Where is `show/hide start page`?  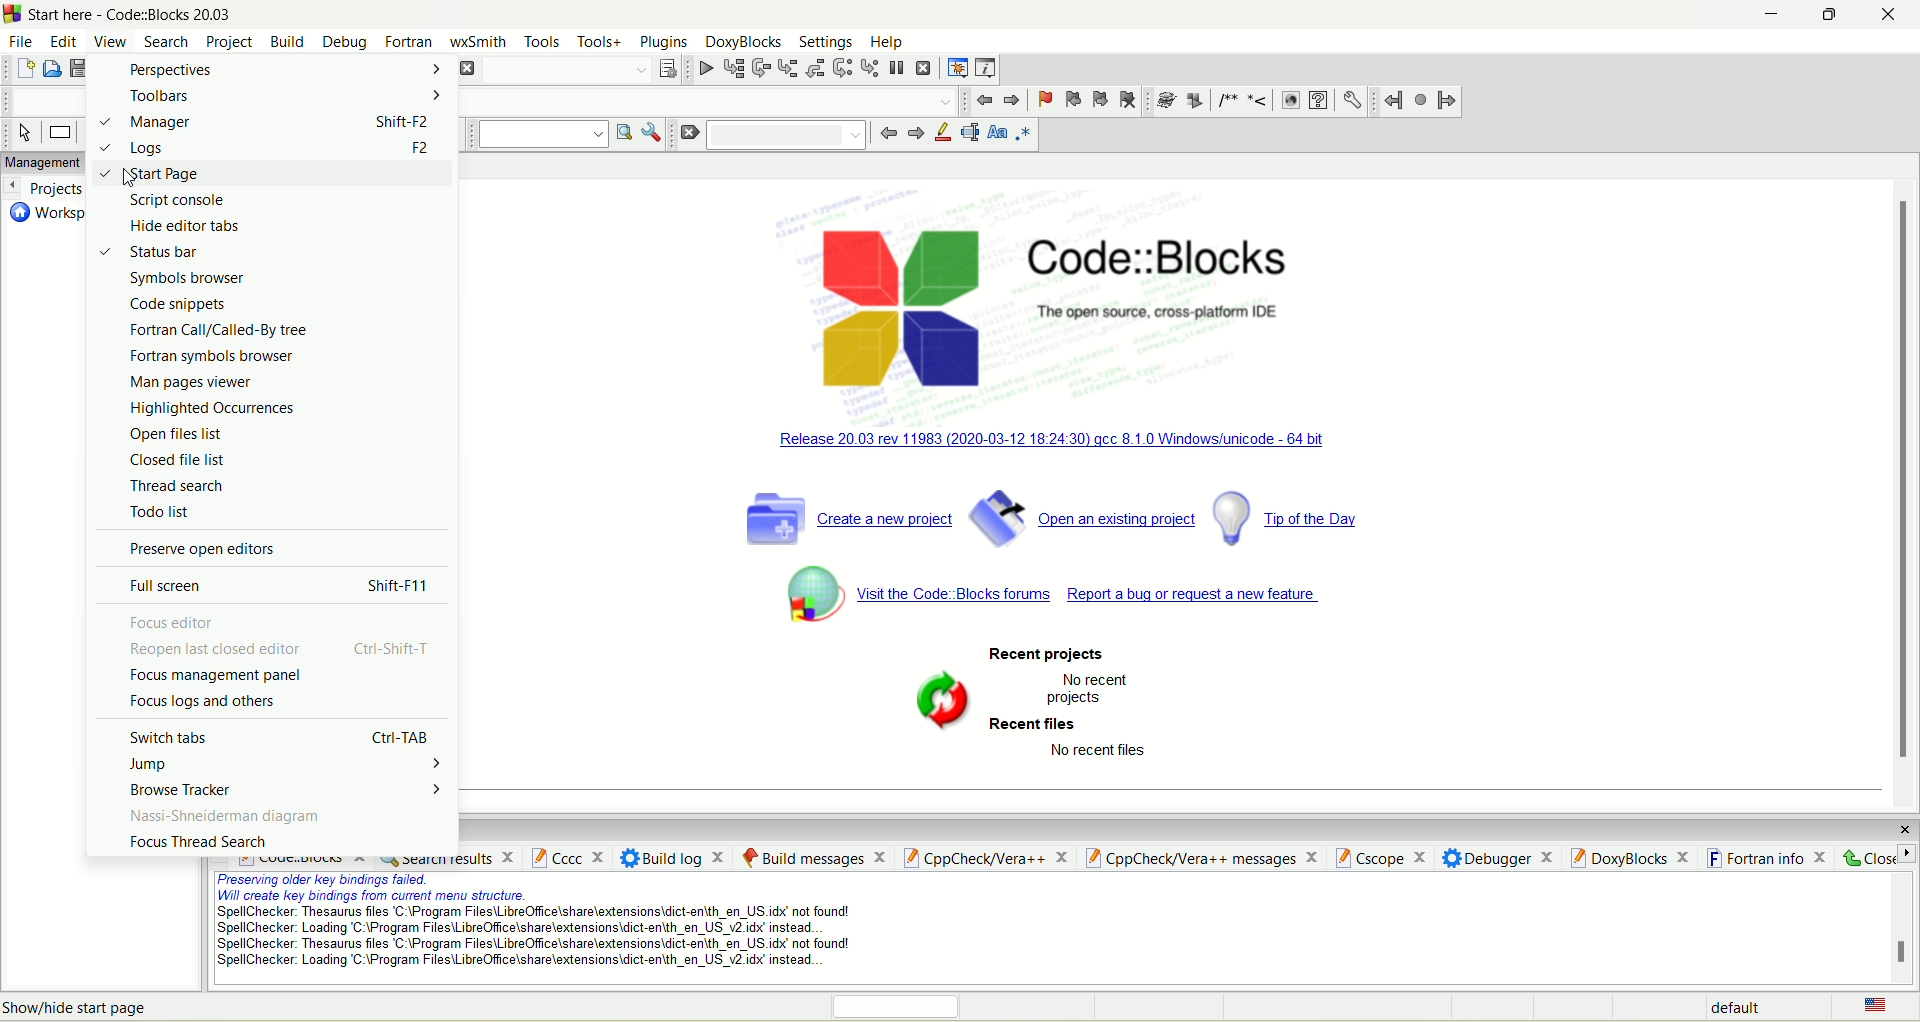 show/hide start page is located at coordinates (80, 1008).